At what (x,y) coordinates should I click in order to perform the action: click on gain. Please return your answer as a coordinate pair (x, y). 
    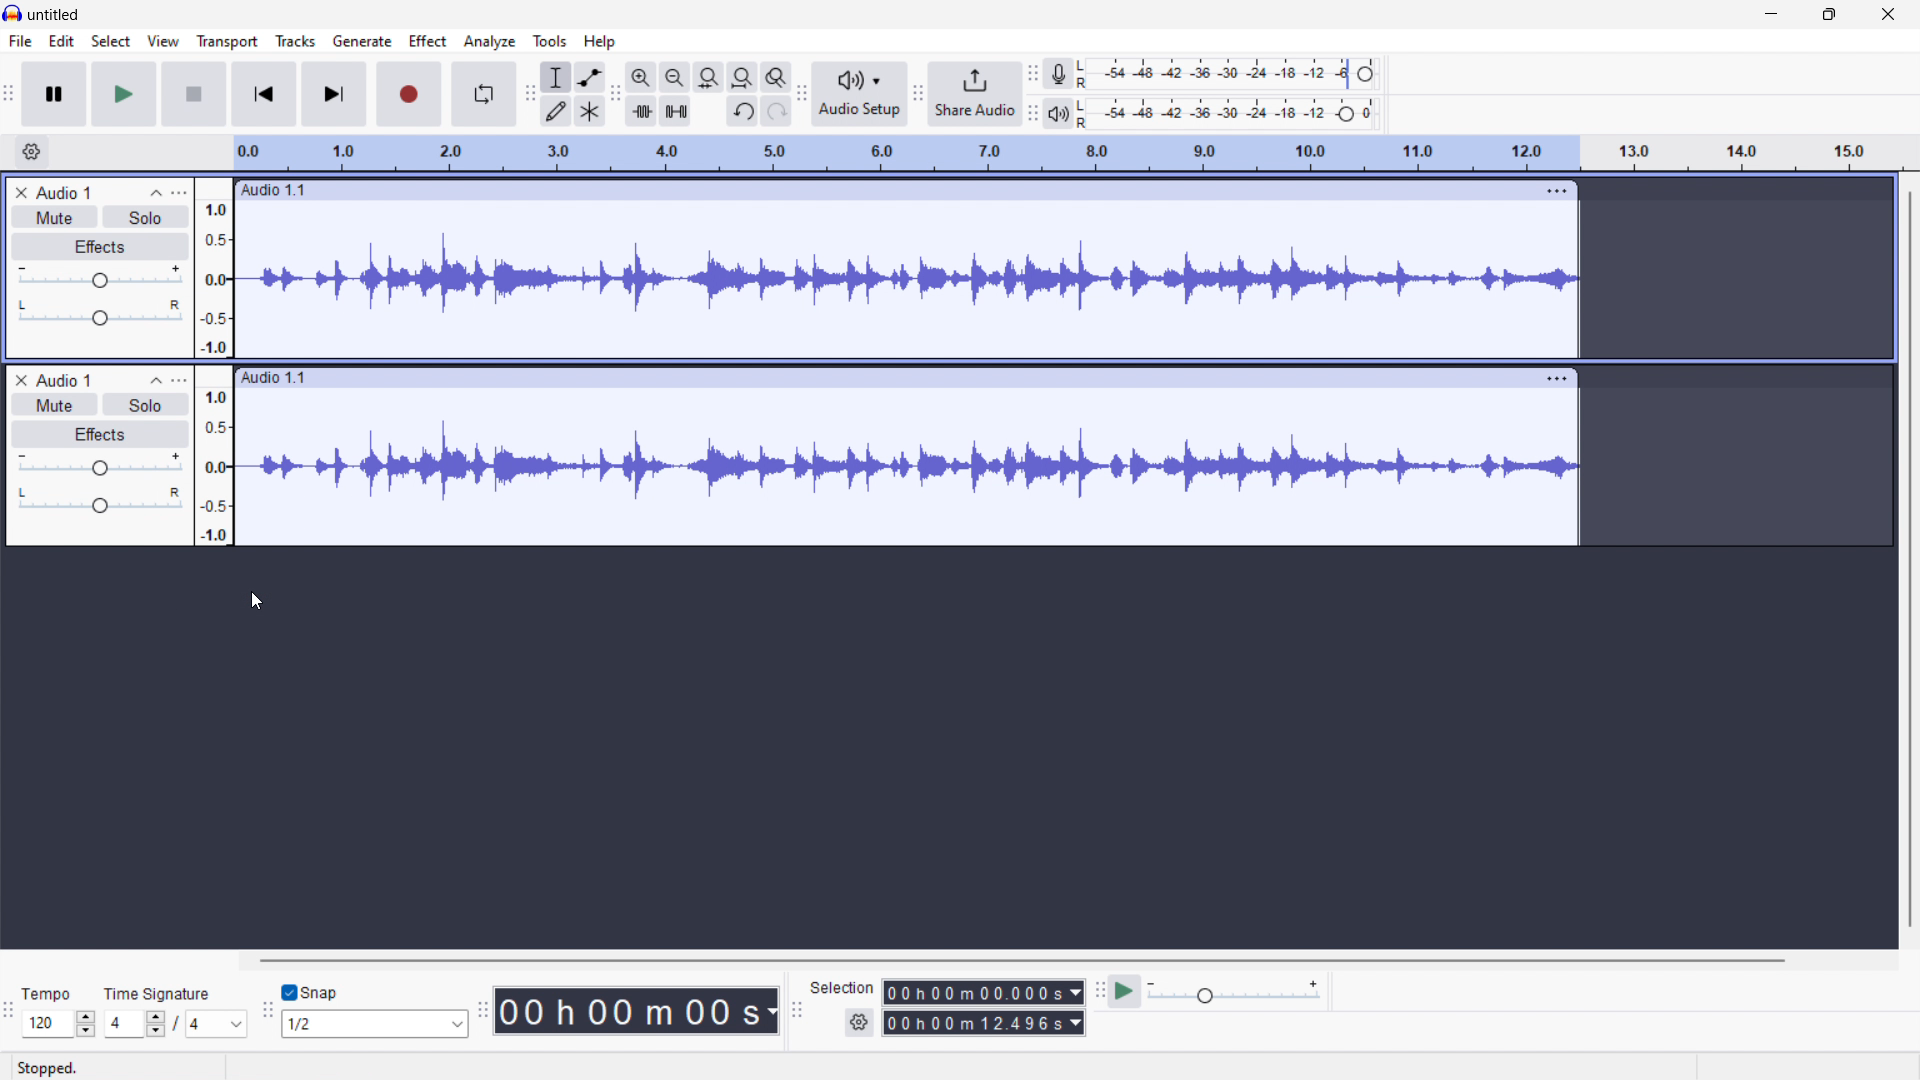
    Looking at the image, I should click on (99, 464).